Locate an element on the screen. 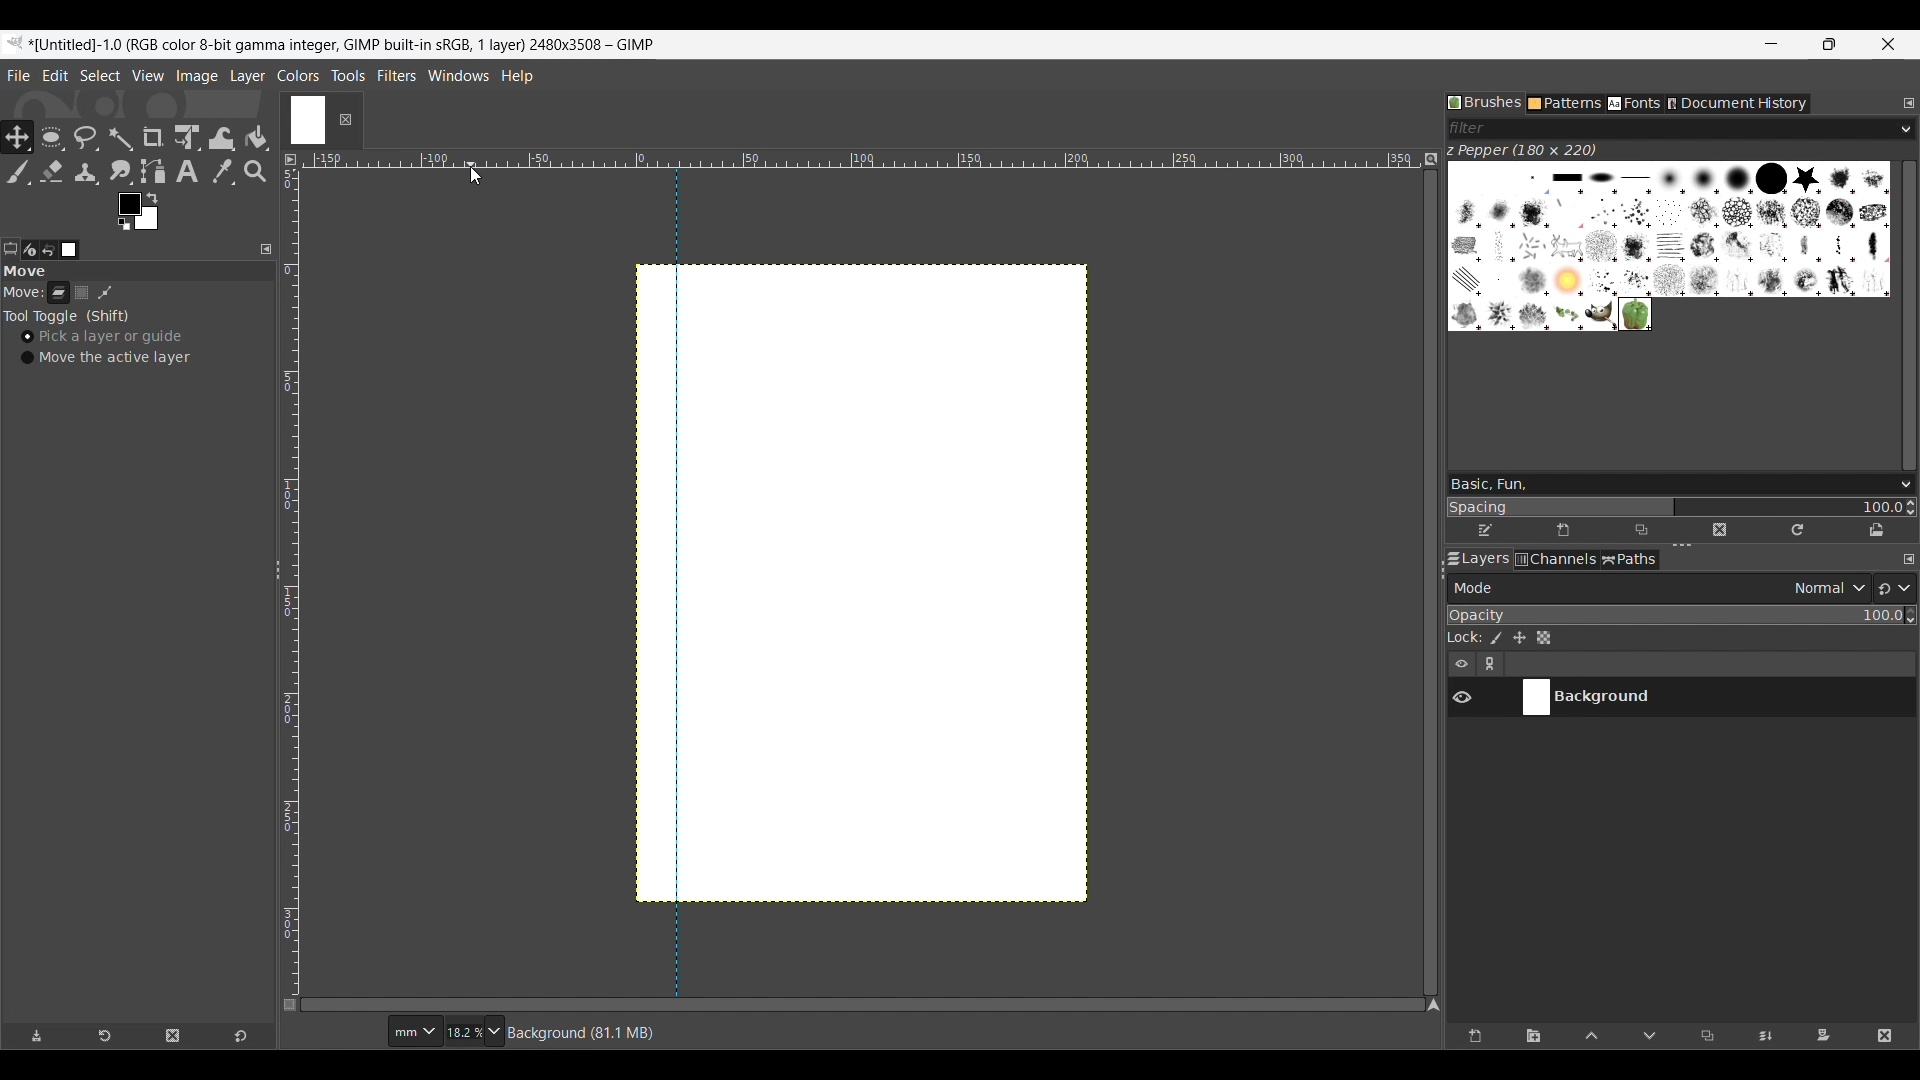  Layer is located at coordinates (59, 296).